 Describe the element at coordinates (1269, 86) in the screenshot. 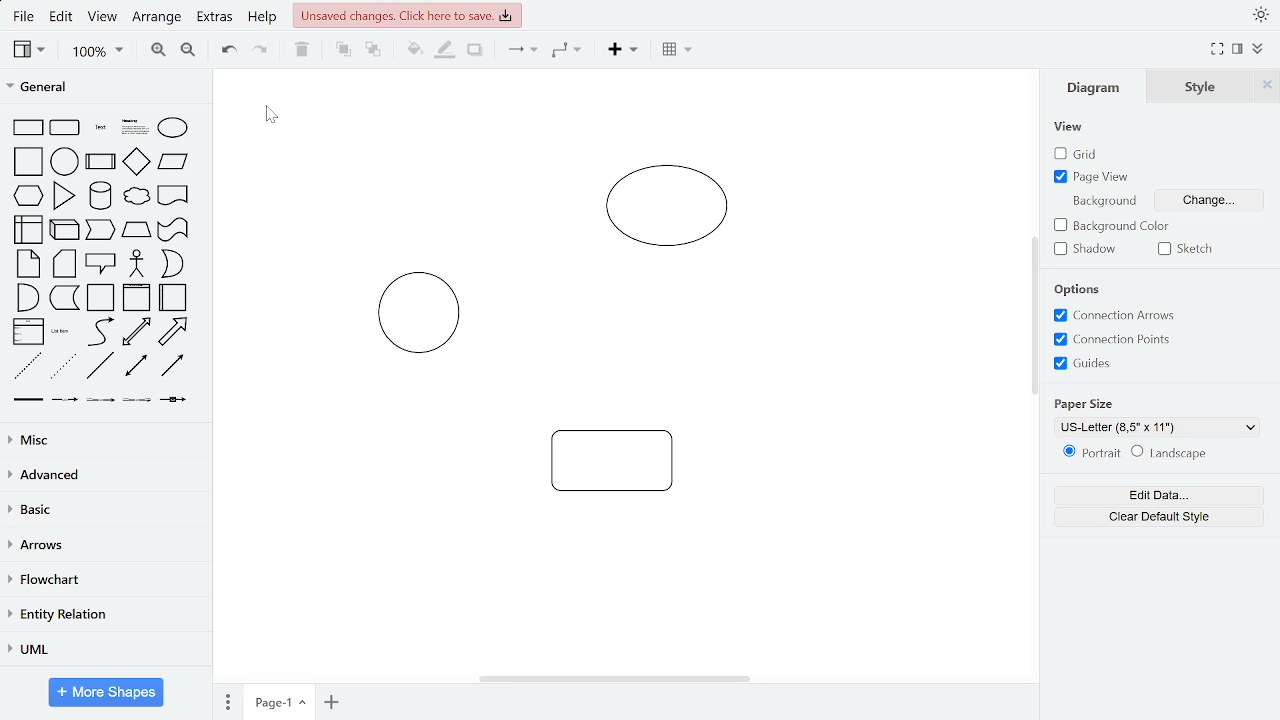

I see `close` at that location.